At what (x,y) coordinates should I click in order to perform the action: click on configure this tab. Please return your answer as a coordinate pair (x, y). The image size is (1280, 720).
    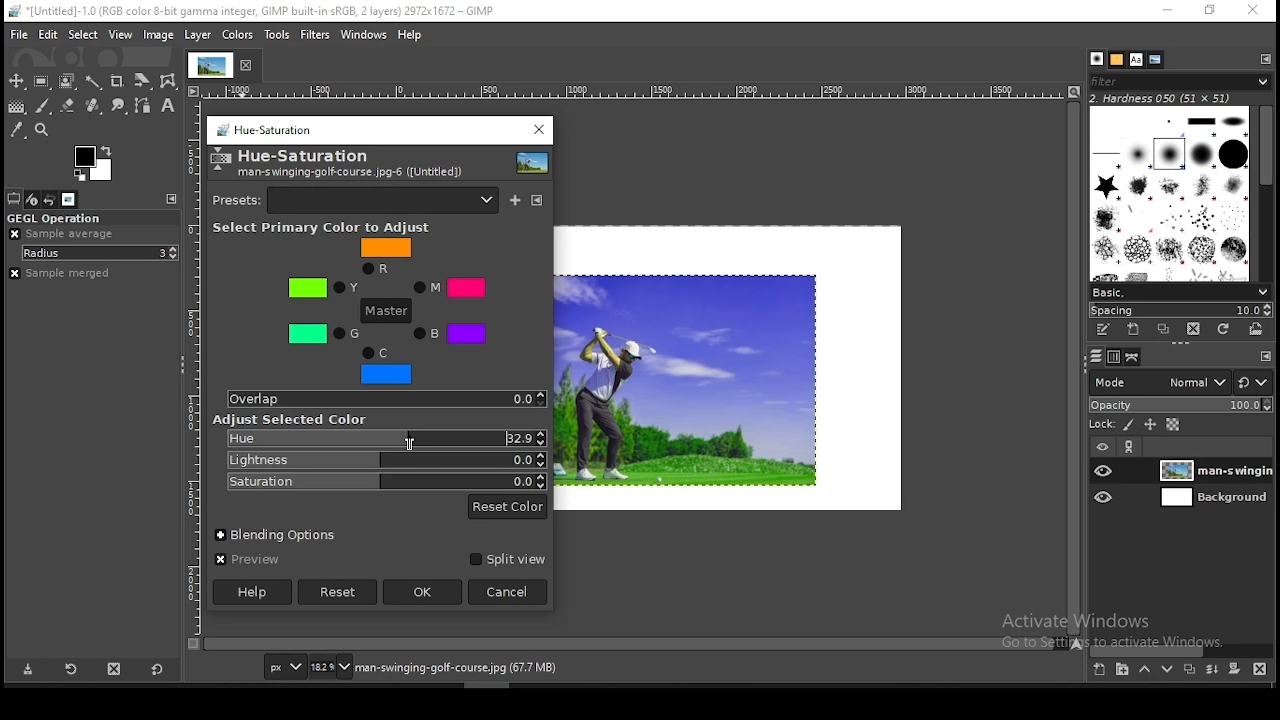
    Looking at the image, I should click on (1264, 60).